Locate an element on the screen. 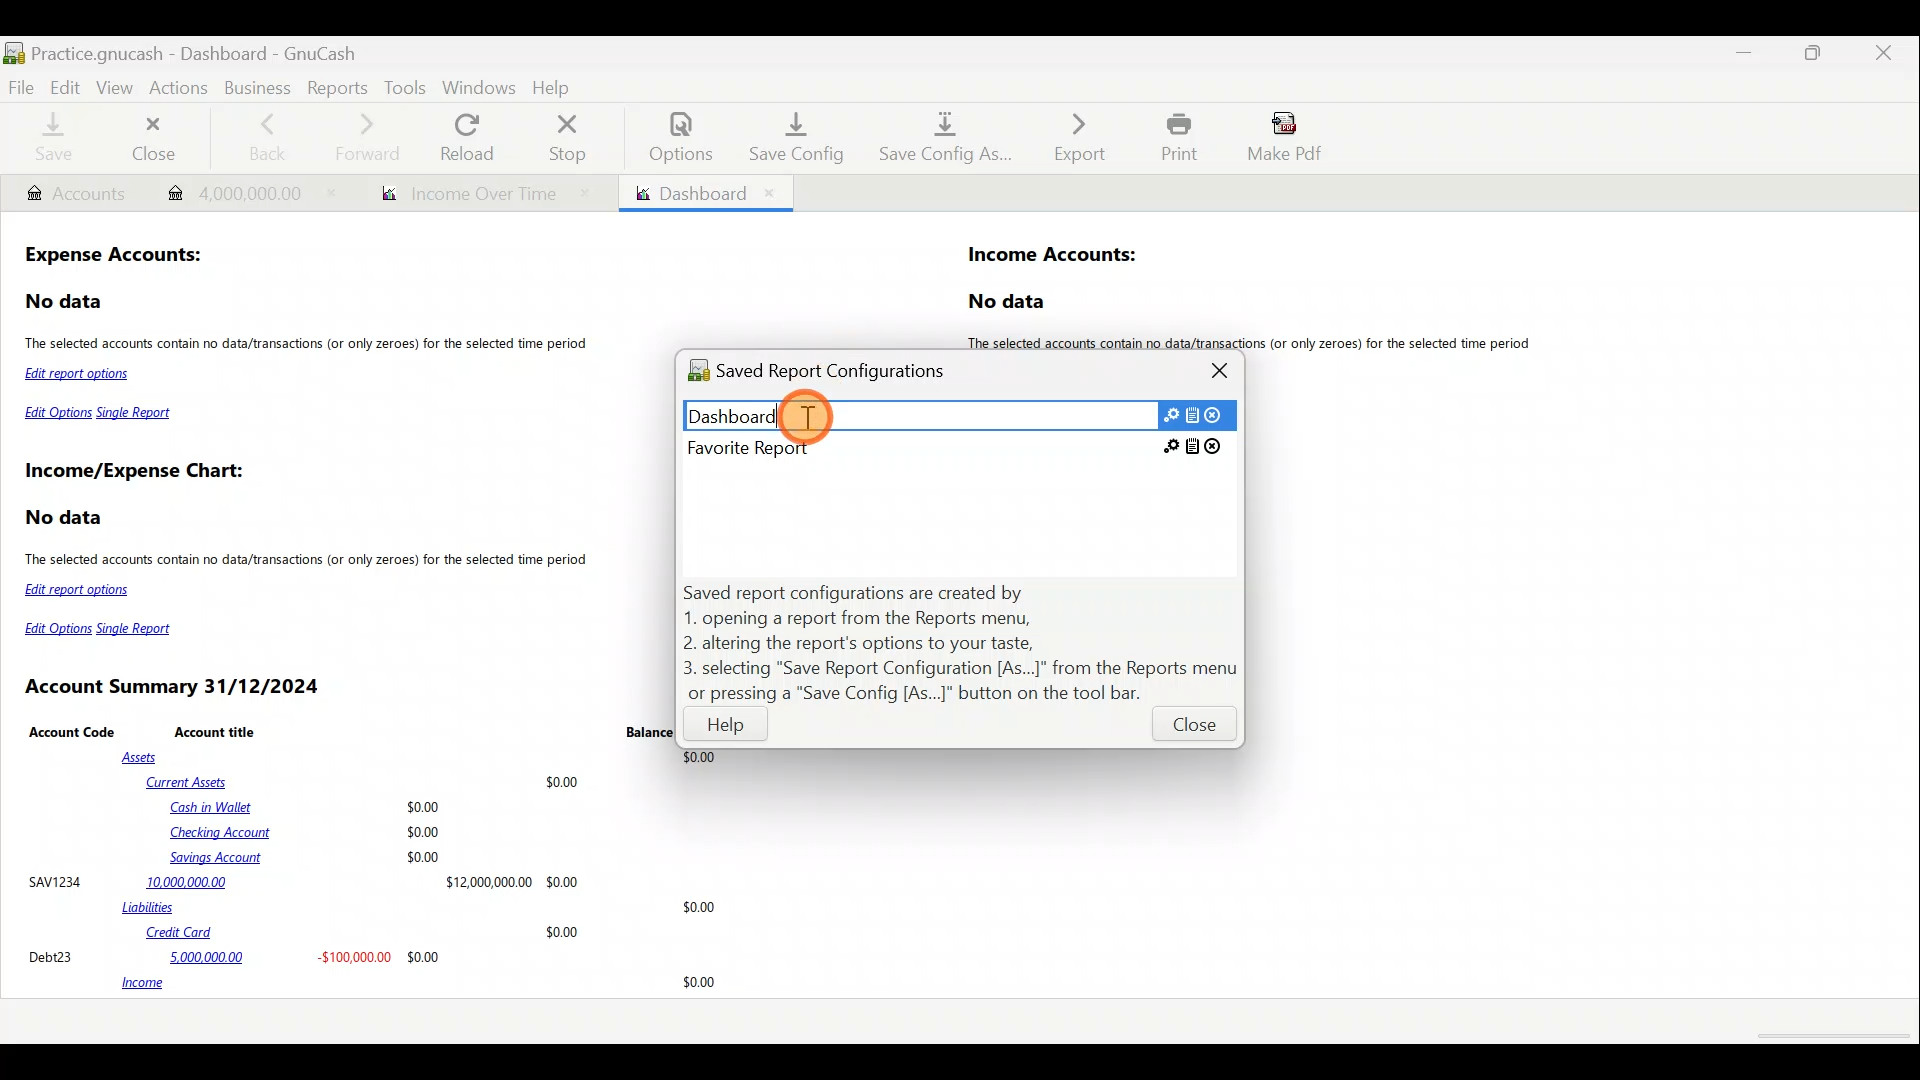  Edit report options is located at coordinates (82, 376).